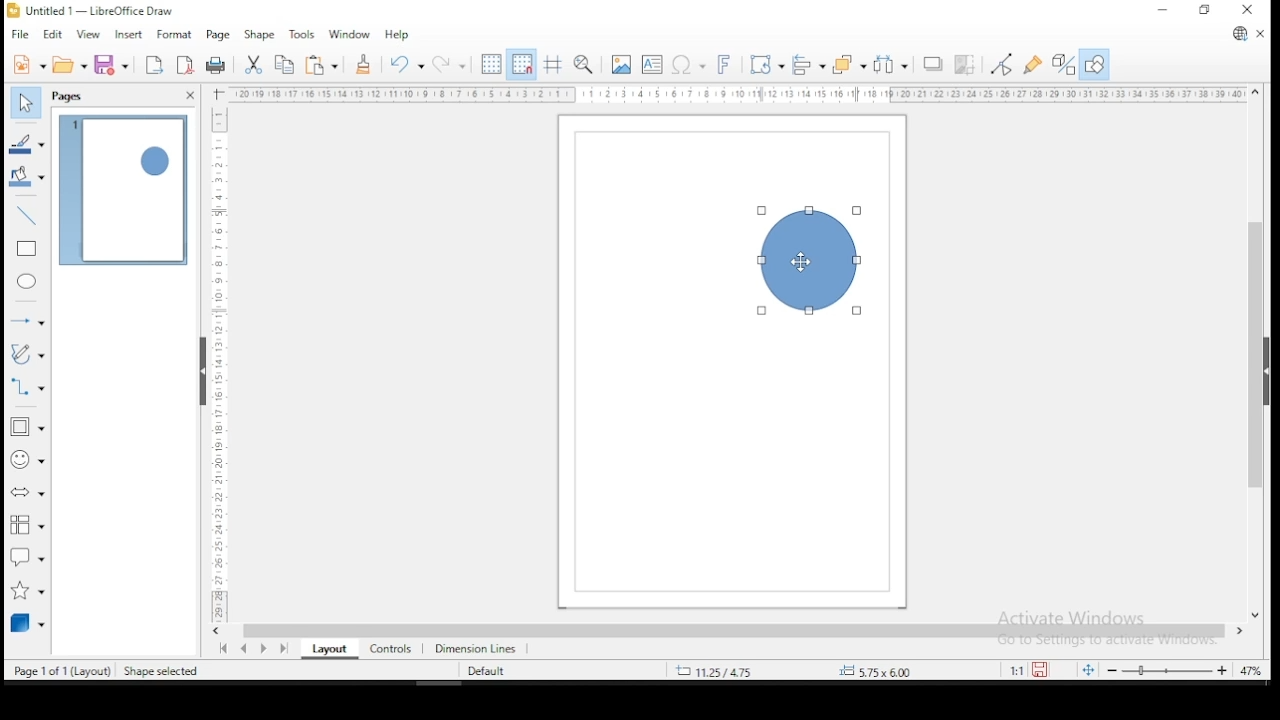 Image resolution: width=1280 pixels, height=720 pixels. Describe the element at coordinates (27, 213) in the screenshot. I see `insert line` at that location.